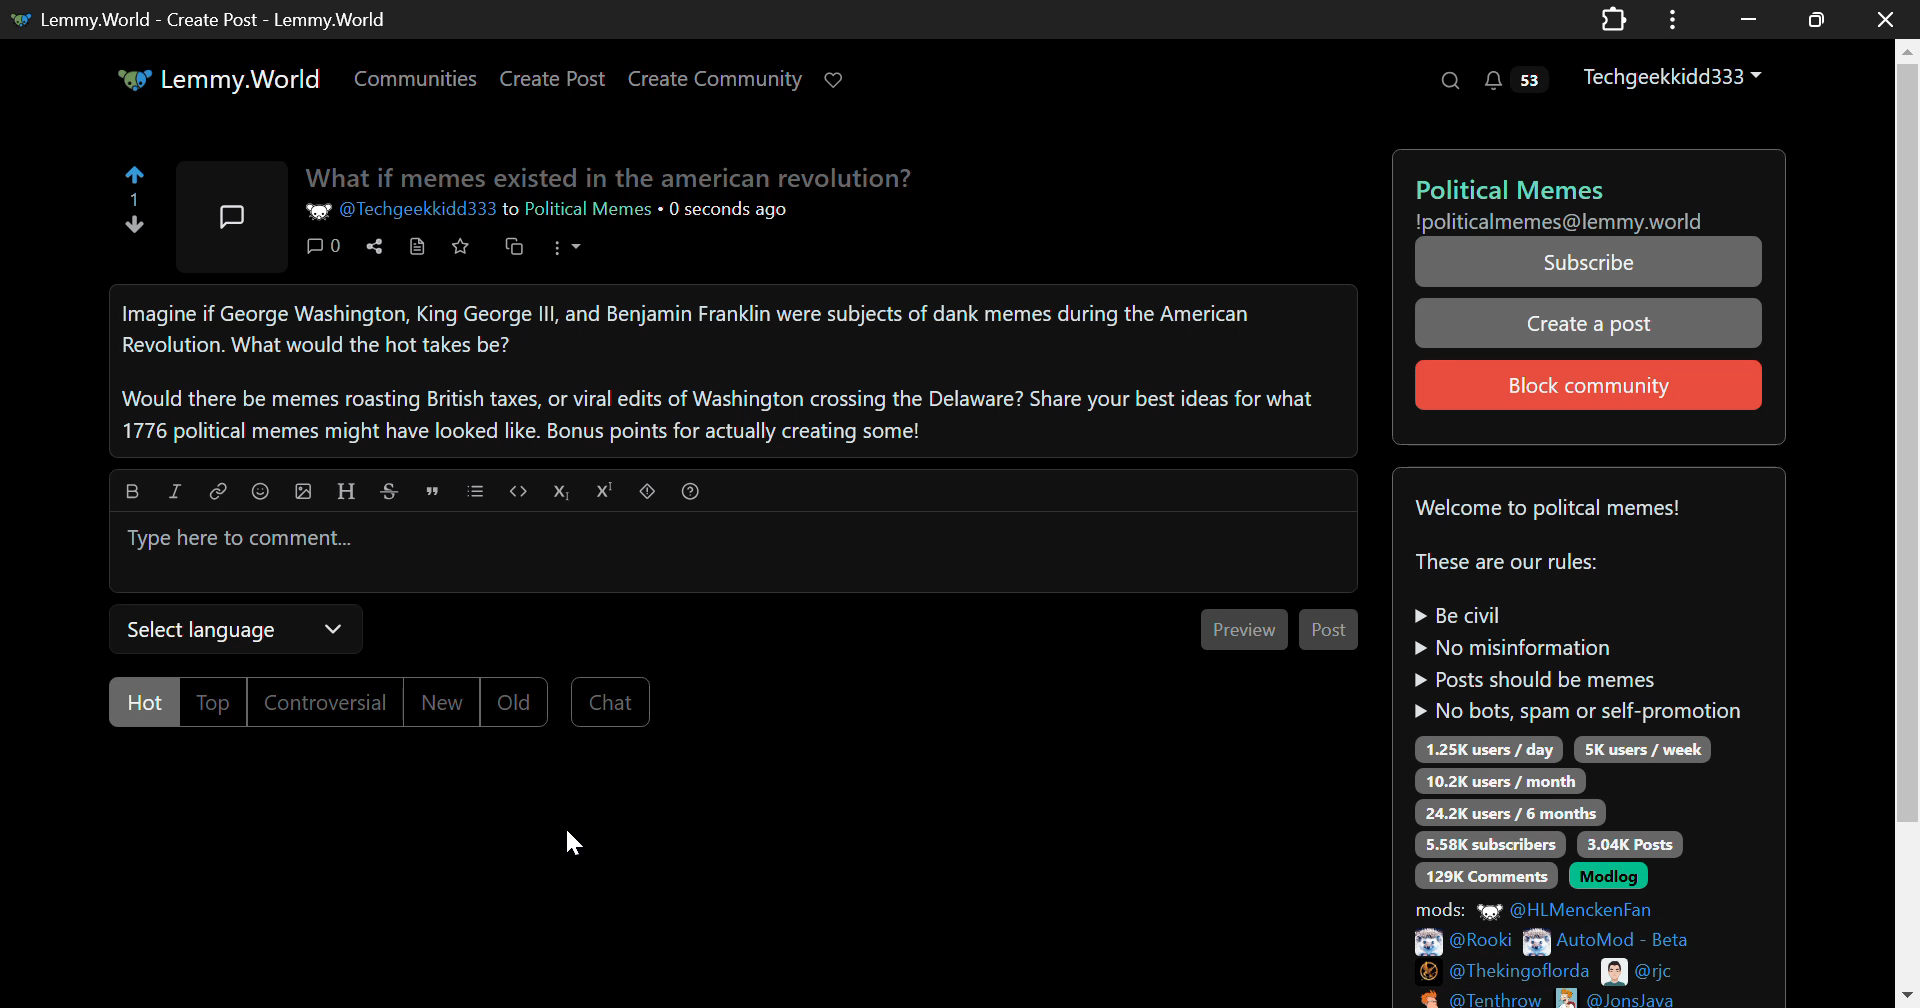 Image resolution: width=1920 pixels, height=1008 pixels. I want to click on Political Memes, so click(1579, 188).